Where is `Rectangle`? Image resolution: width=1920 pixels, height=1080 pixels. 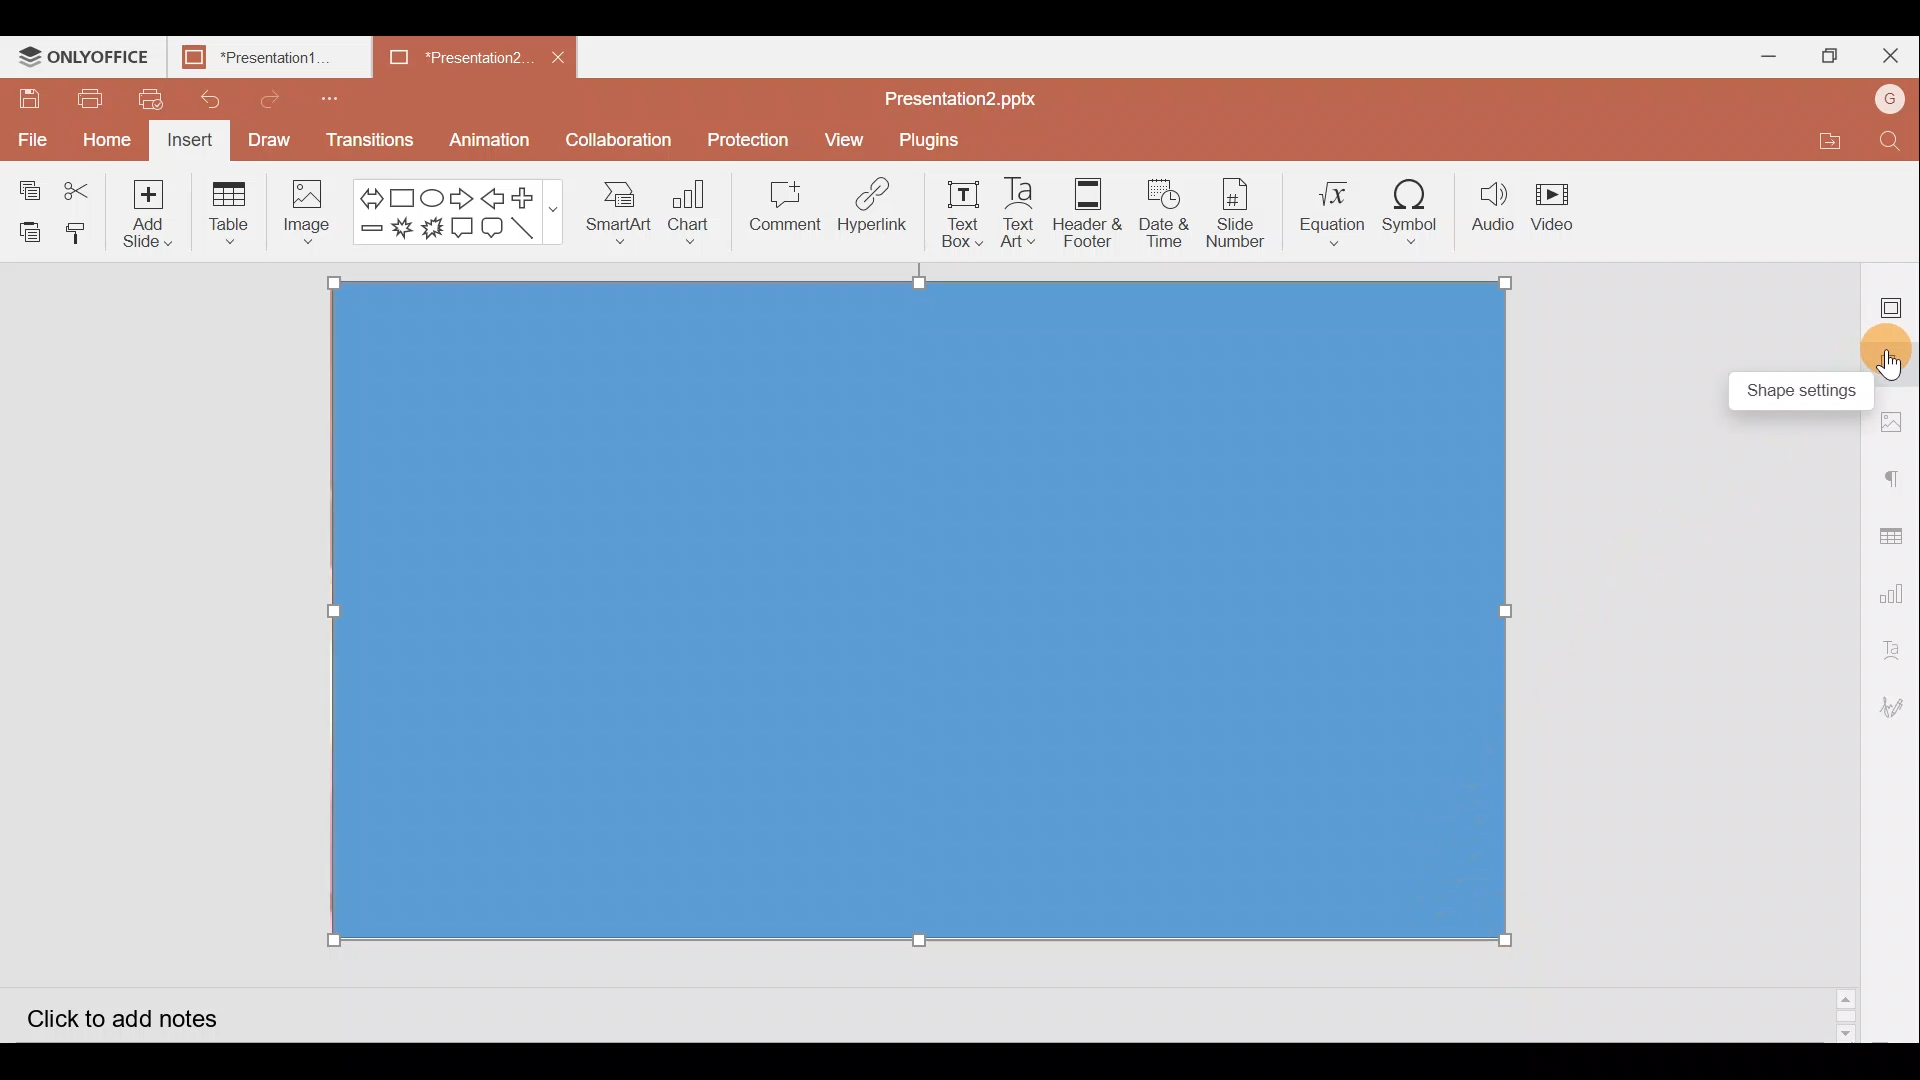
Rectangle is located at coordinates (407, 193).